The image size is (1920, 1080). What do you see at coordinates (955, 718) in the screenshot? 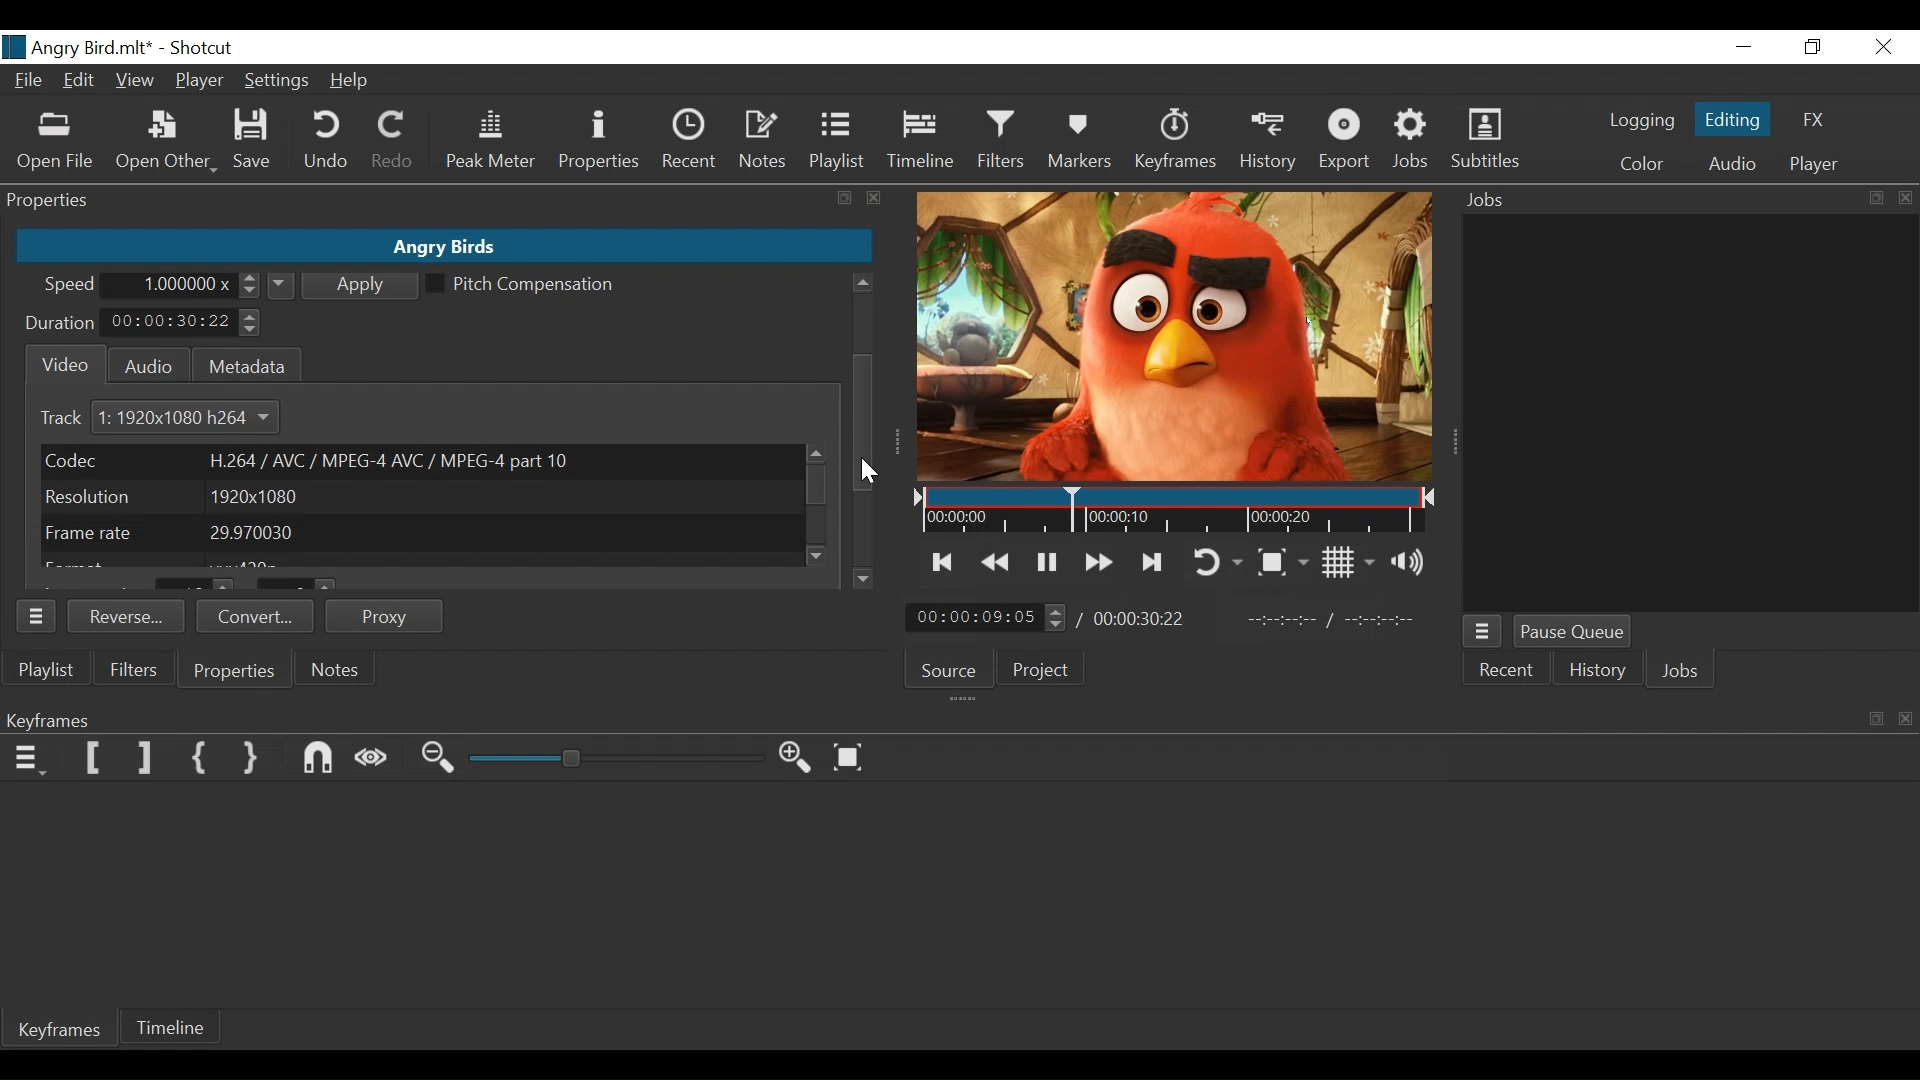
I see `Keyframe Panel` at bounding box center [955, 718].